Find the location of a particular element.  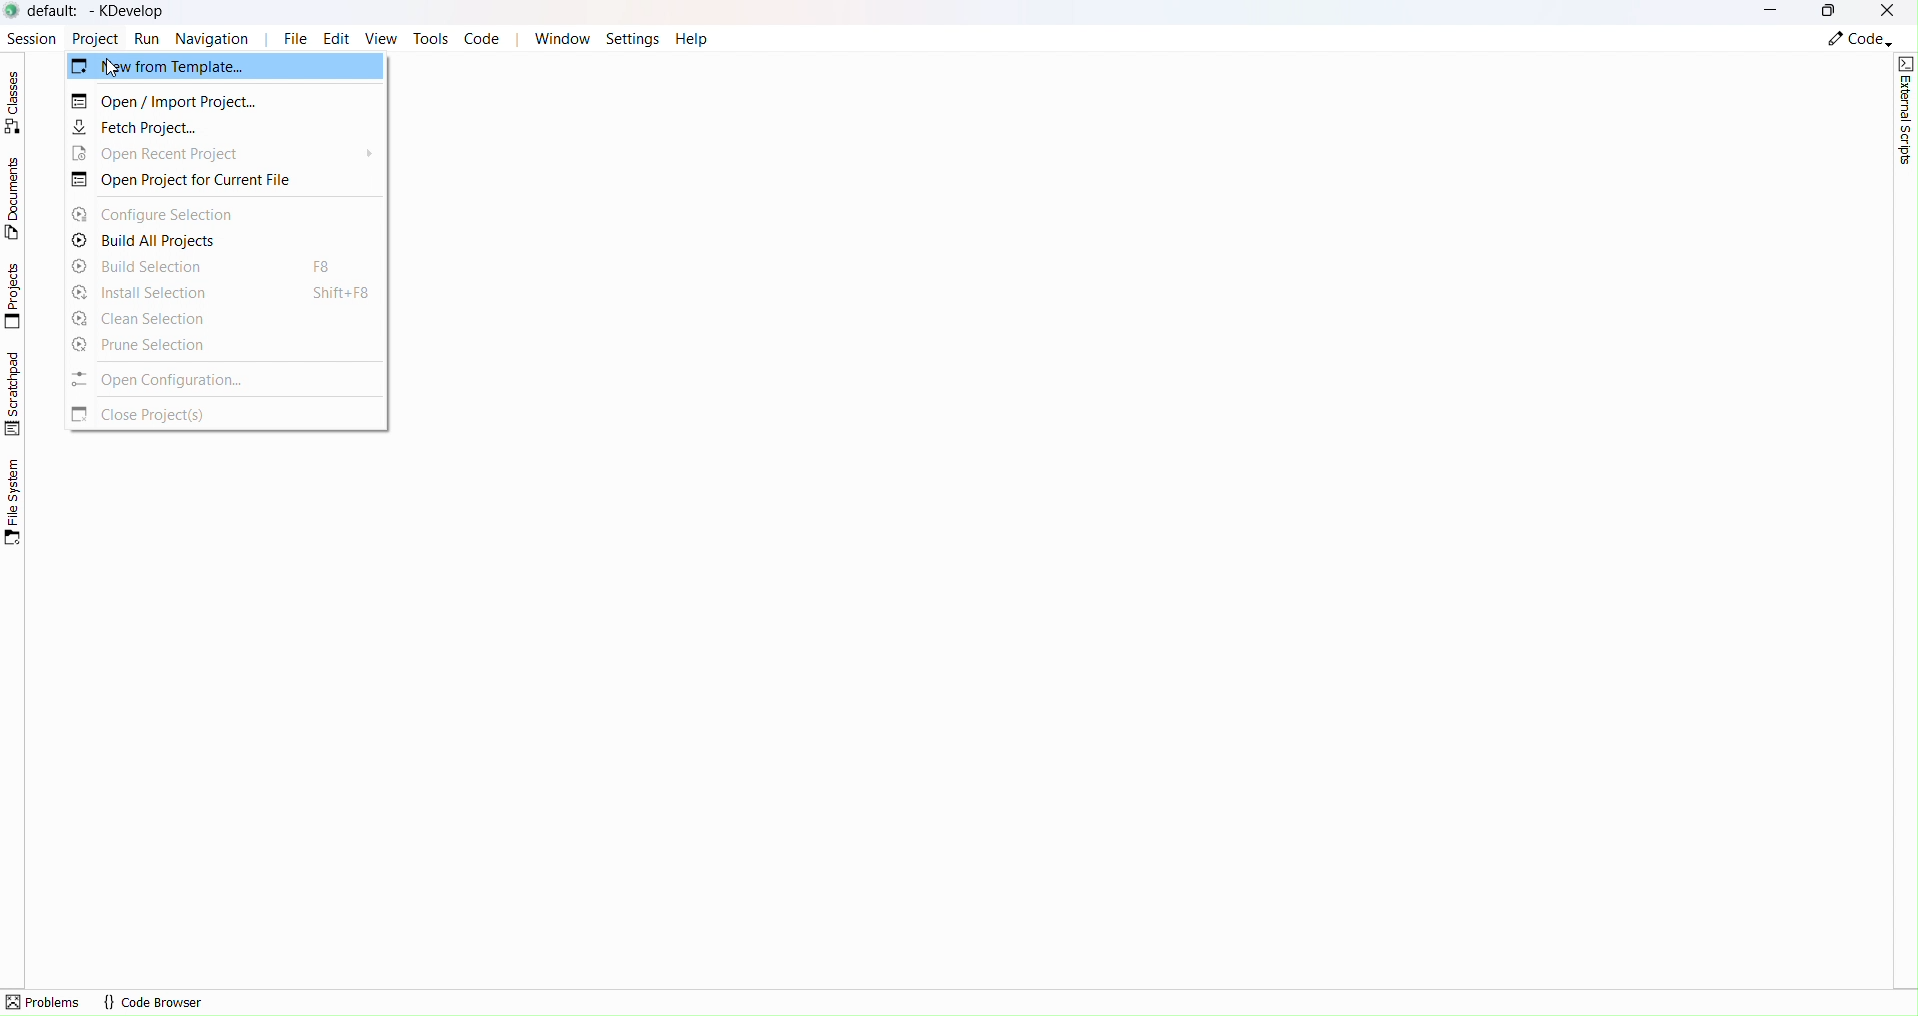

Configure selection is located at coordinates (172, 213).